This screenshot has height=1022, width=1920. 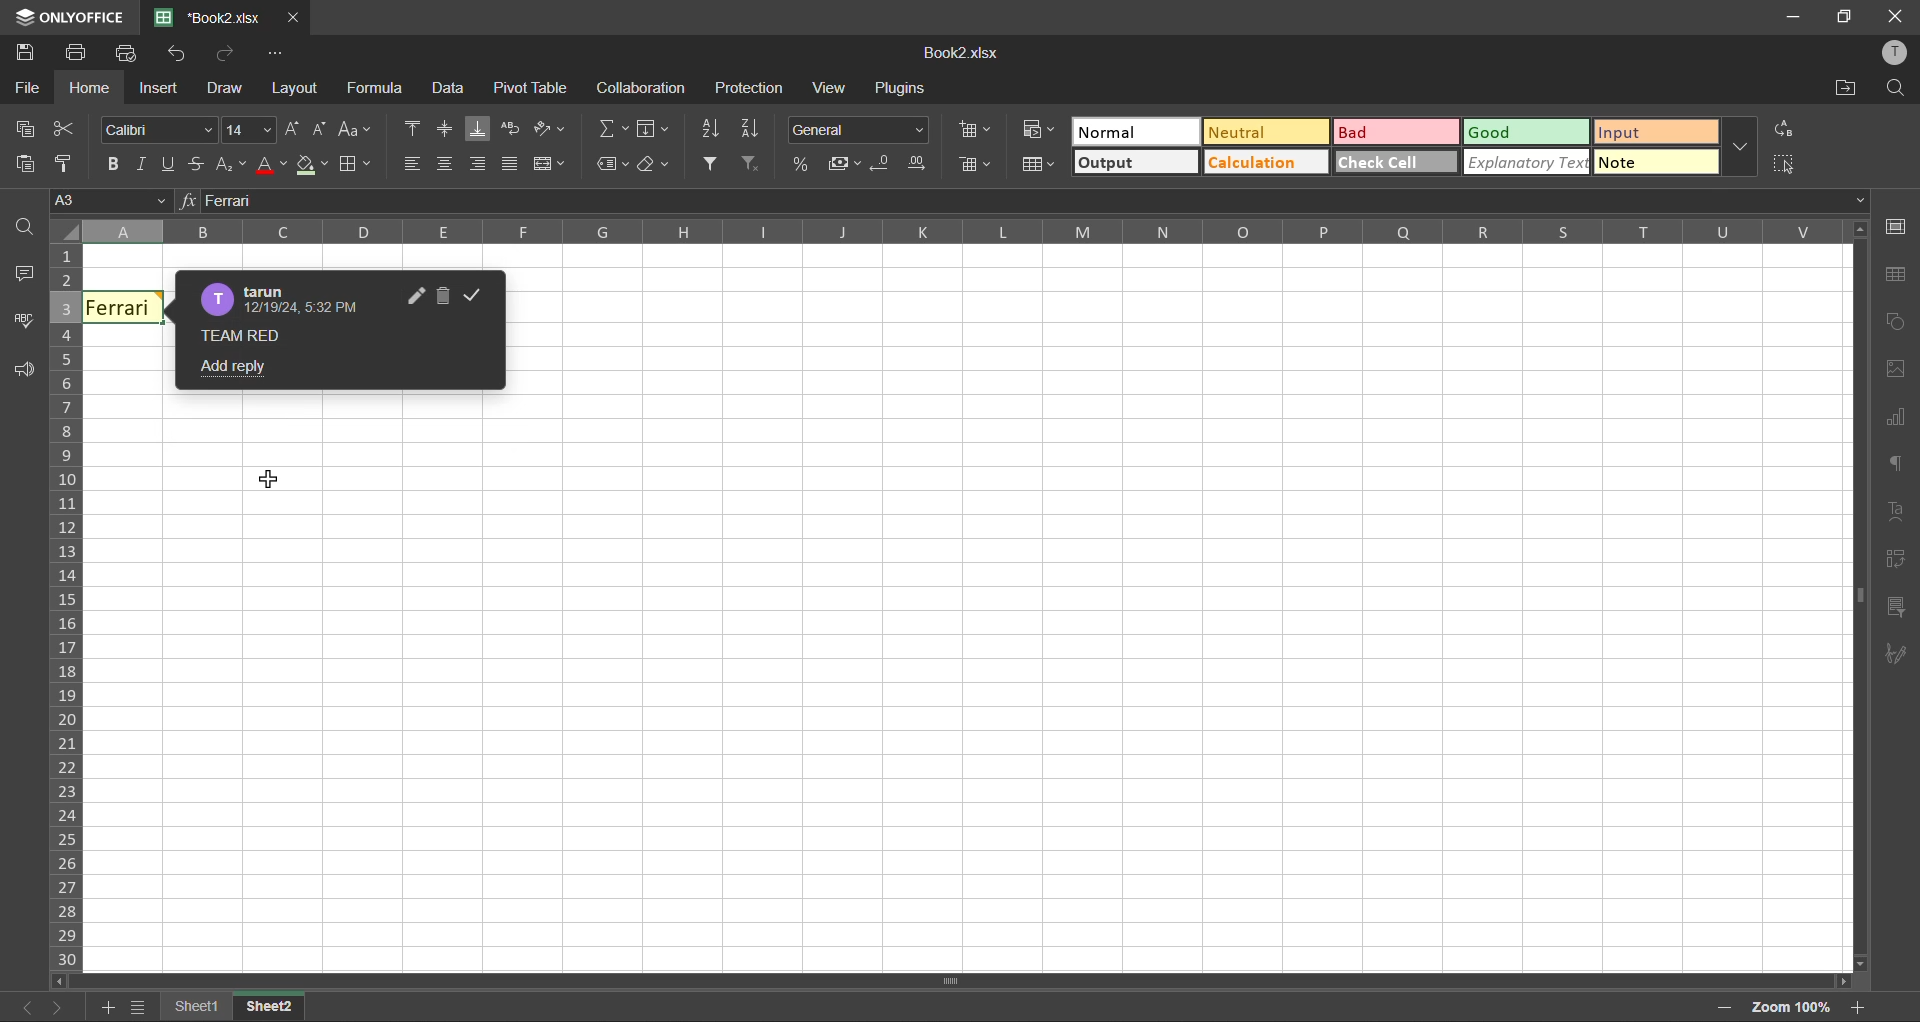 I want to click on insert cells, so click(x=975, y=128).